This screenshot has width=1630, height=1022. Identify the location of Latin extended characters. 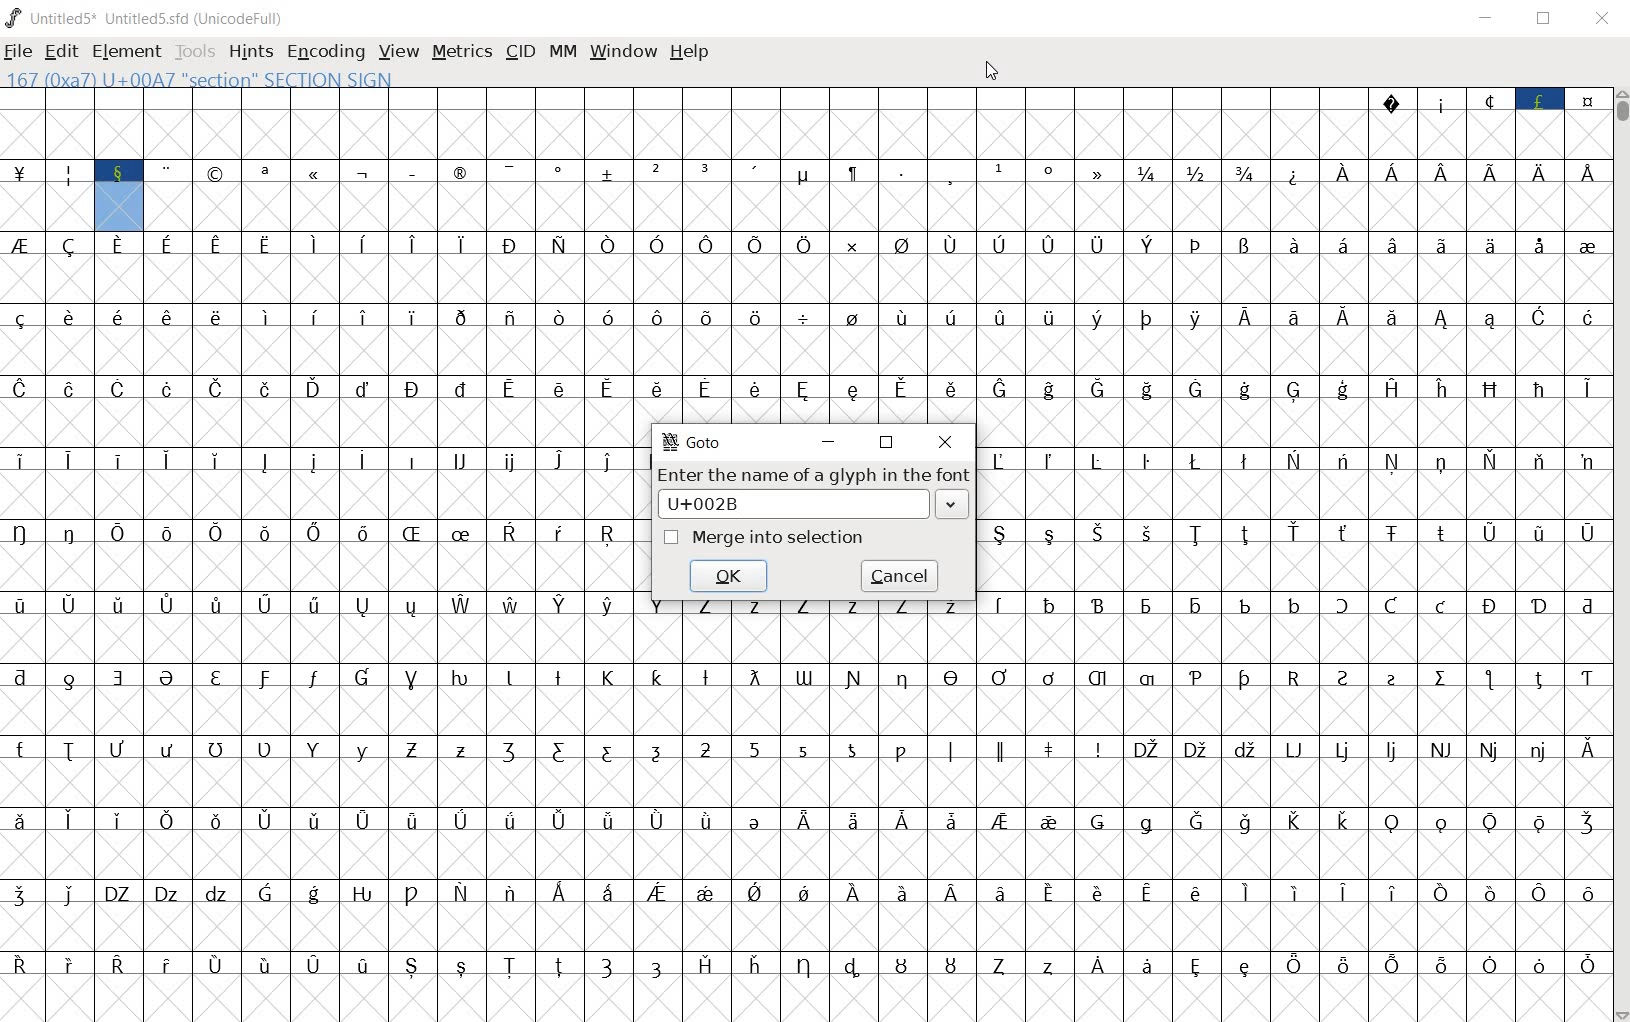
(221, 628).